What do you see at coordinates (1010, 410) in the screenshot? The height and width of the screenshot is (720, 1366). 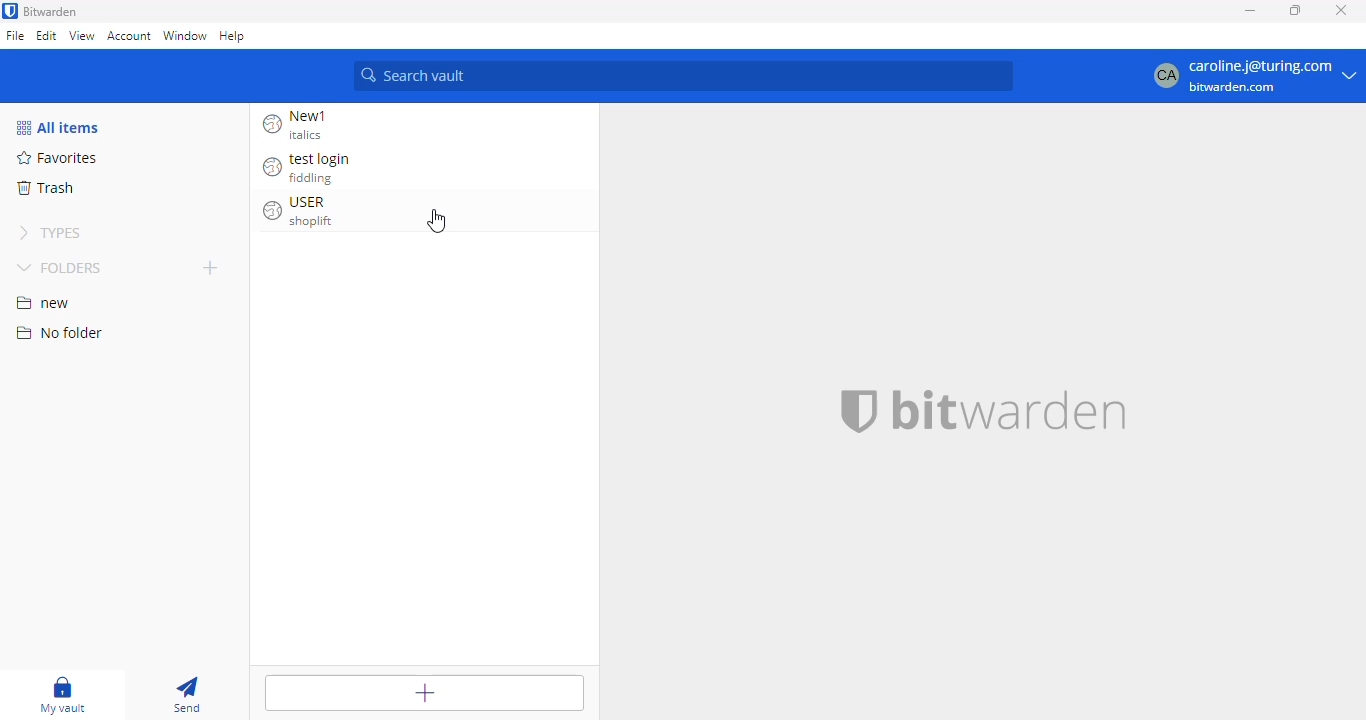 I see `bitwarden` at bounding box center [1010, 410].